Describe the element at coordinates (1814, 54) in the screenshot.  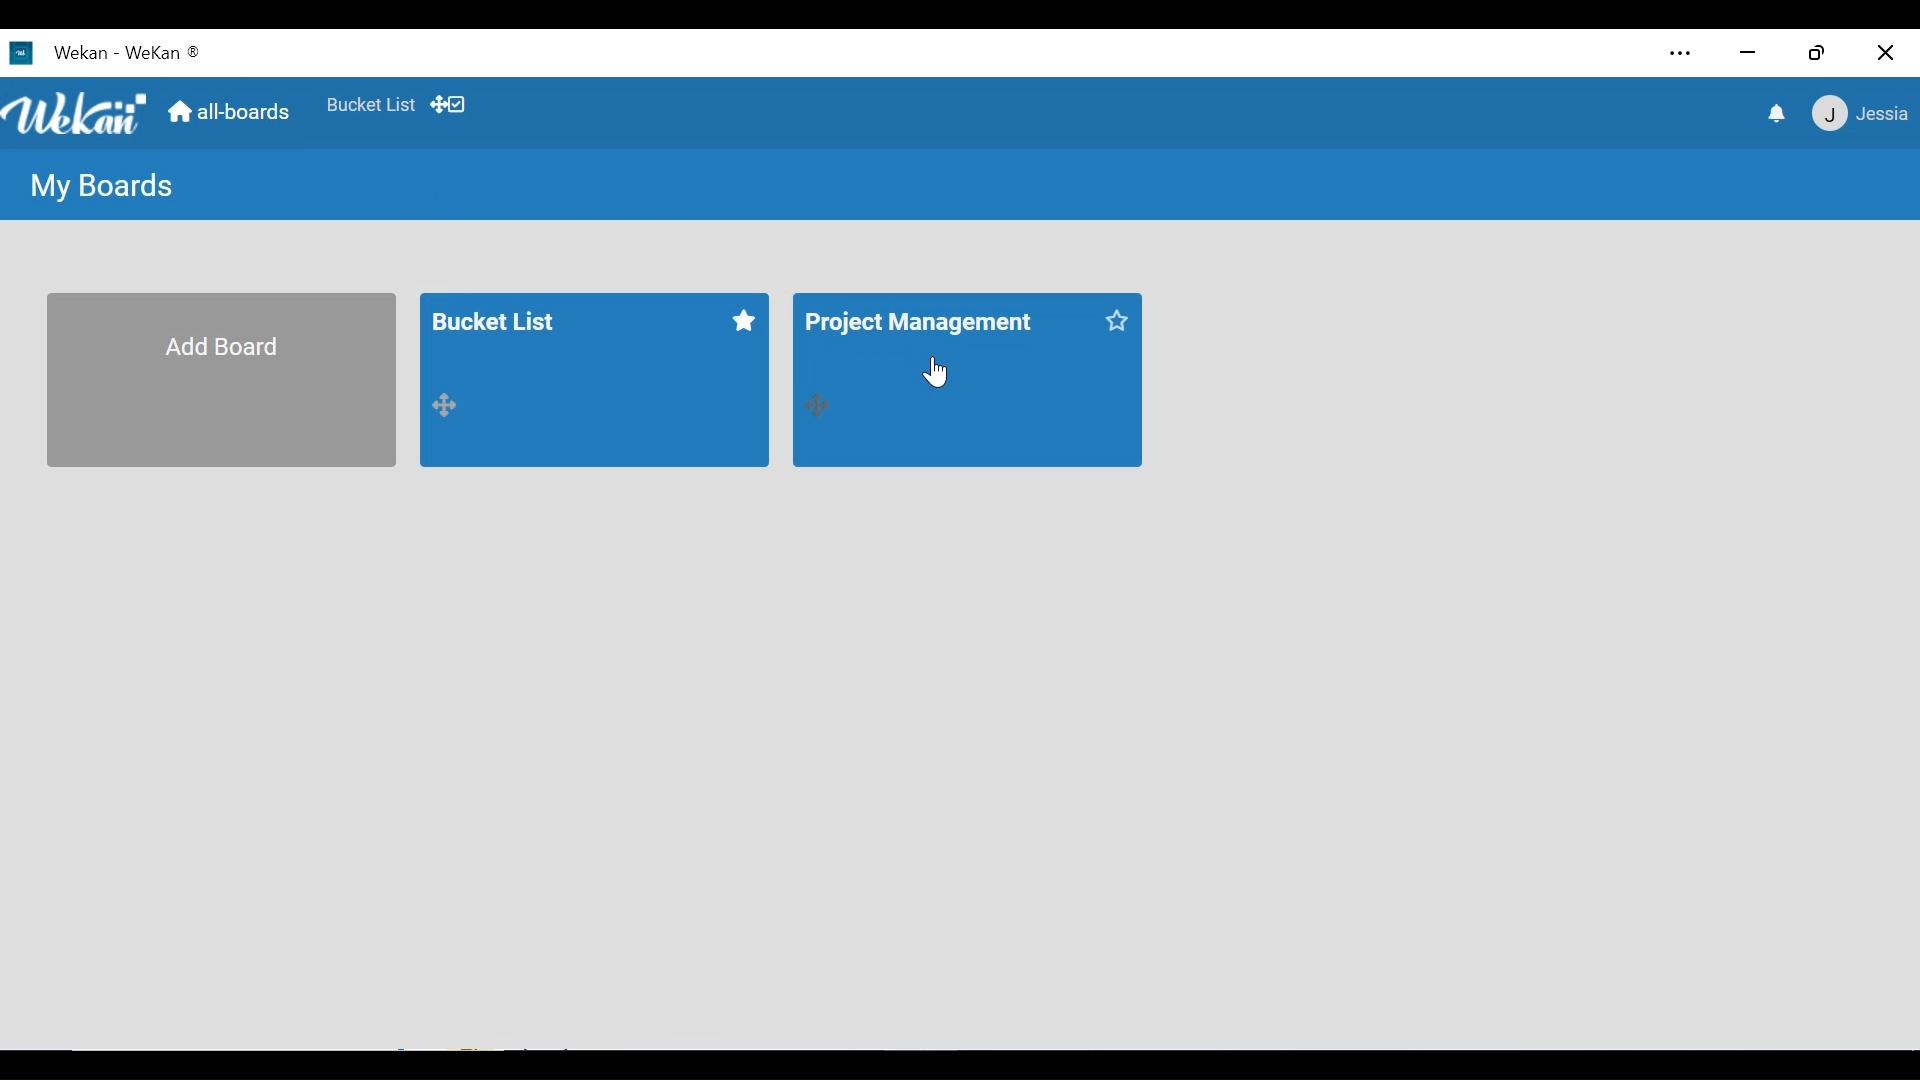
I see `Restore` at that location.